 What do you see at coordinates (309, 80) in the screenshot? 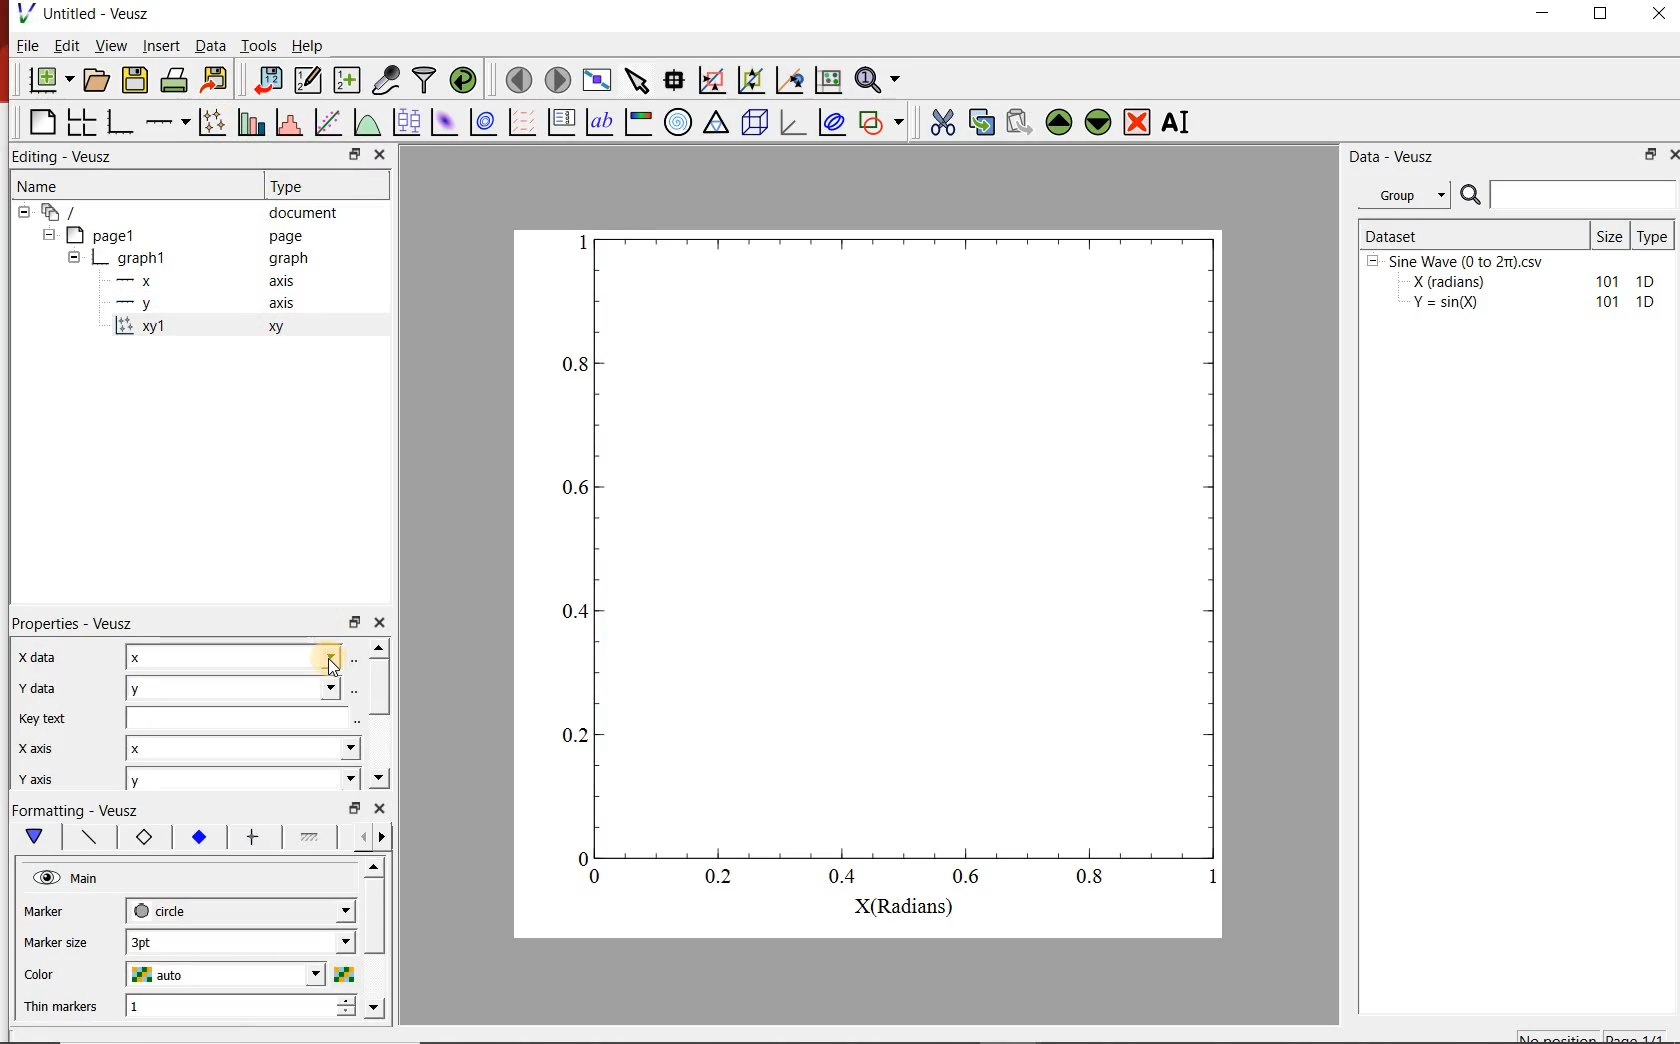
I see `edit and enter new datasets` at bounding box center [309, 80].